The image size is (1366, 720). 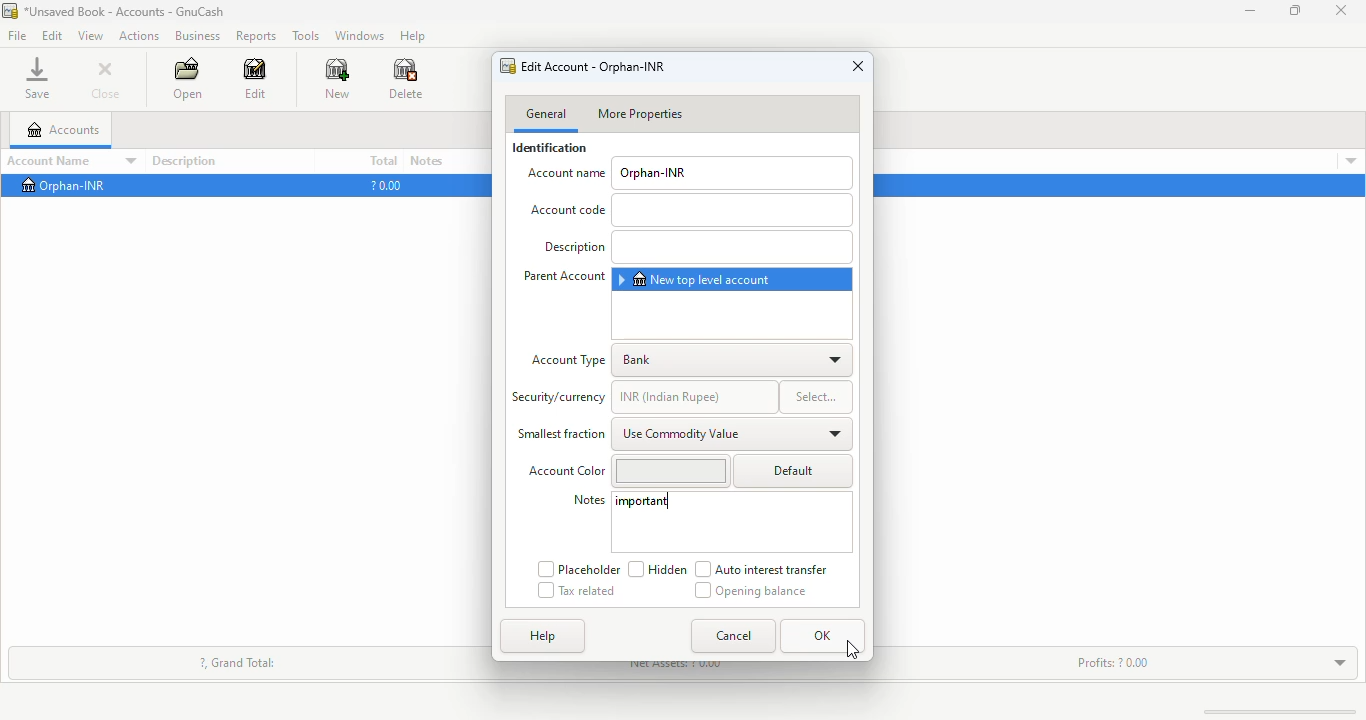 I want to click on minimize, so click(x=1250, y=10).